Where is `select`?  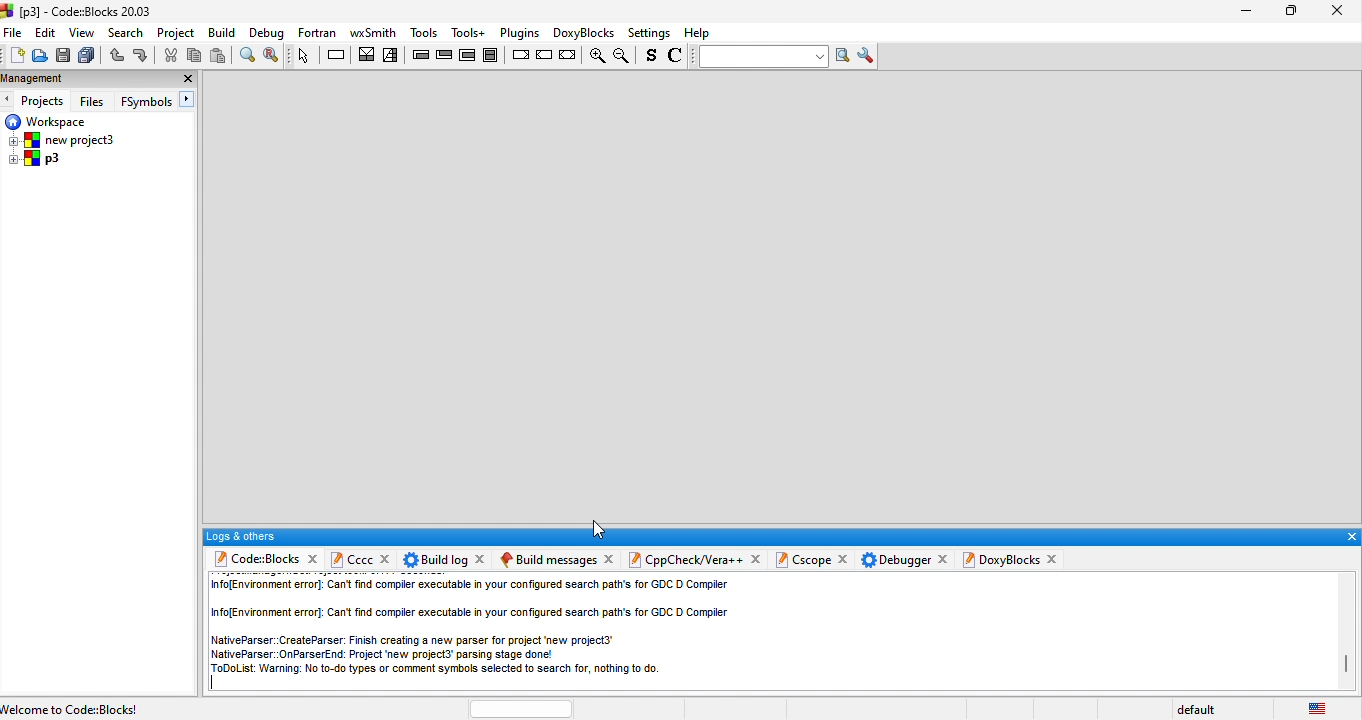 select is located at coordinates (305, 55).